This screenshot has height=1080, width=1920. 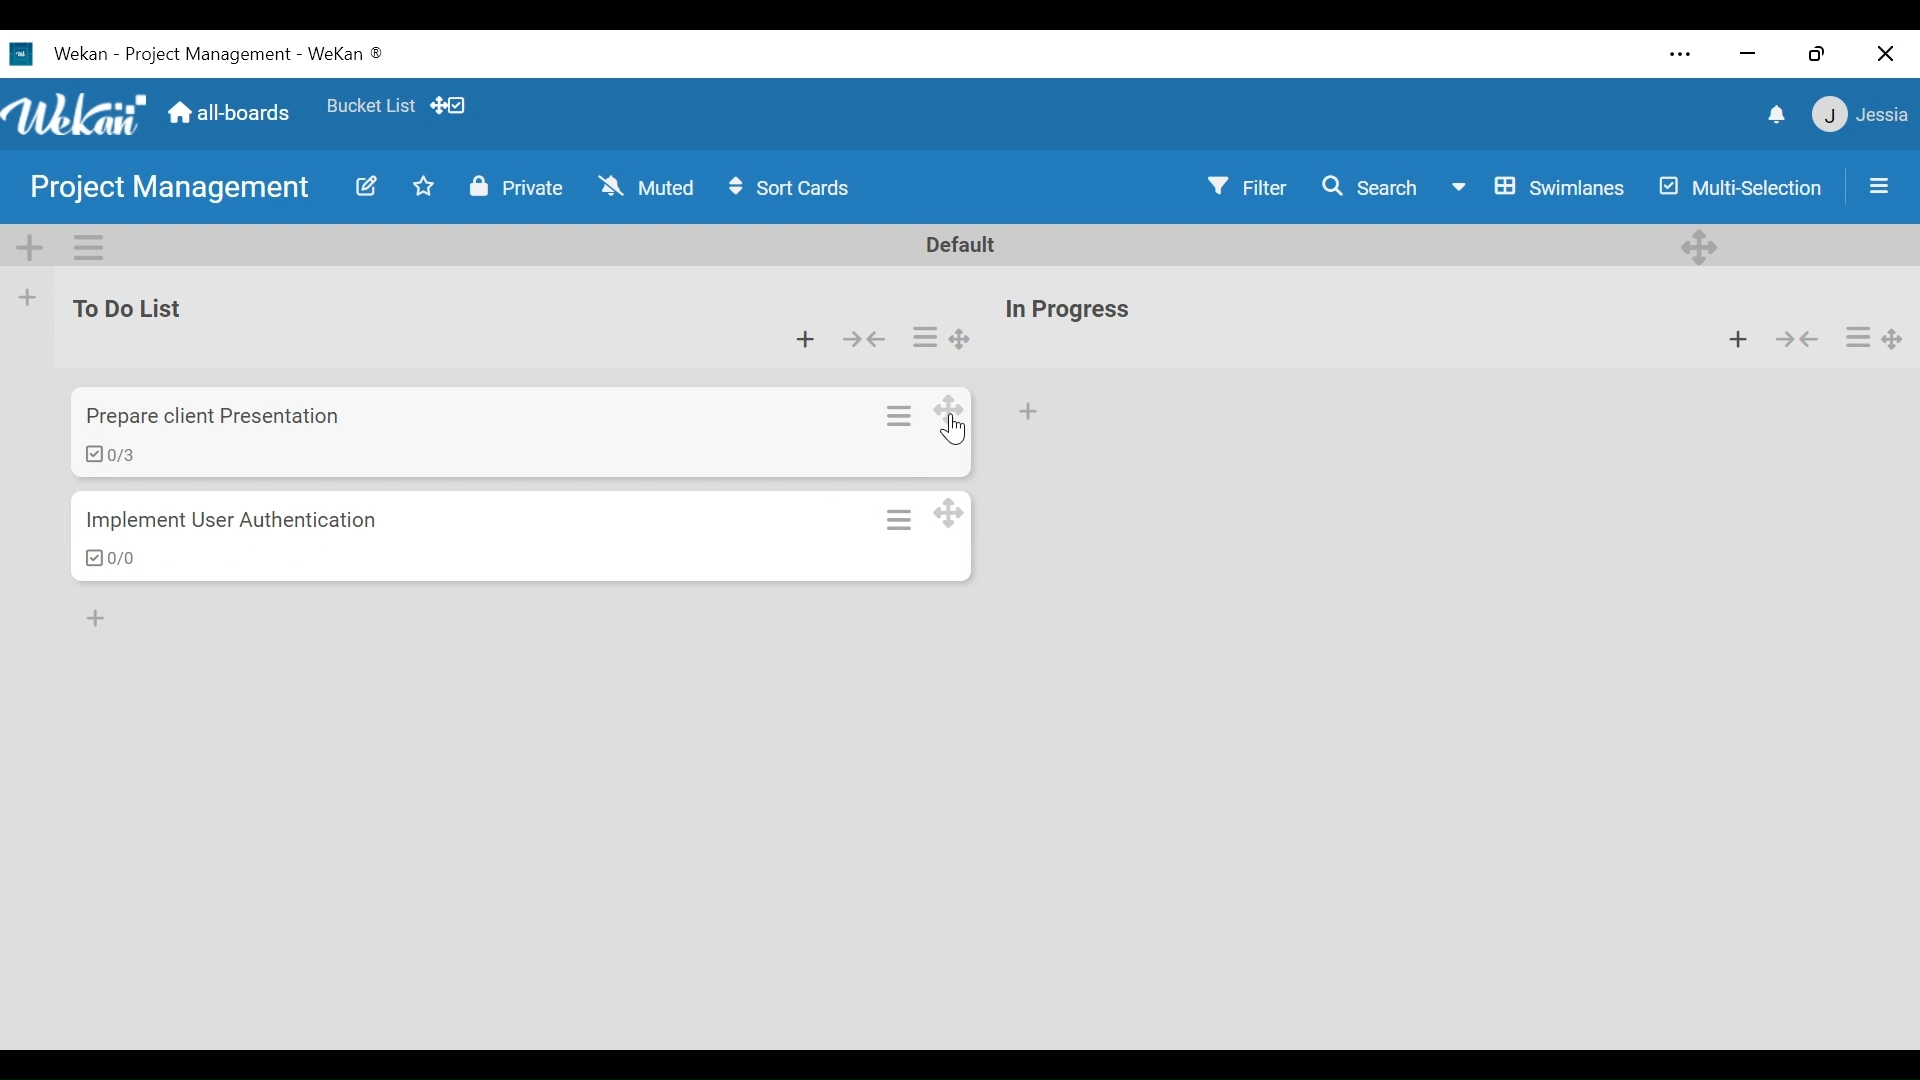 What do you see at coordinates (112, 559) in the screenshot?
I see `Checklist items` at bounding box center [112, 559].